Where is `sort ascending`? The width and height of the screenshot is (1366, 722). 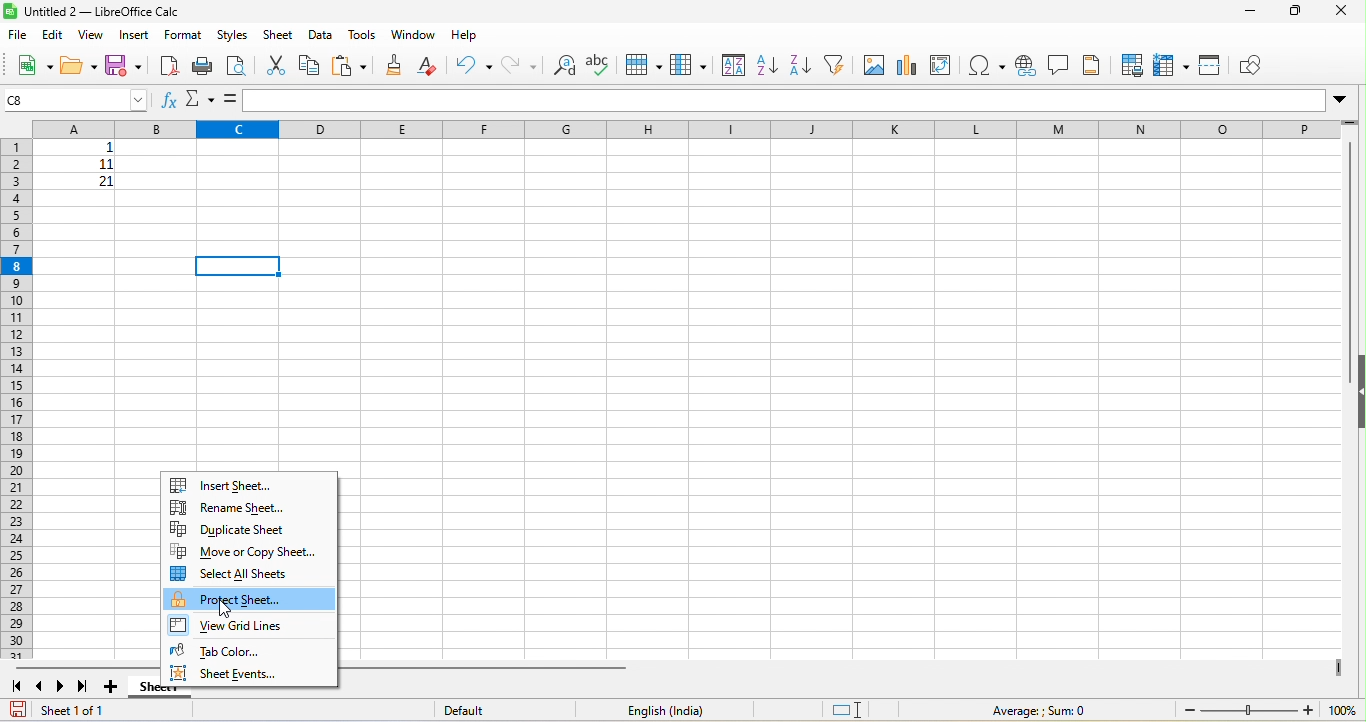 sort ascending is located at coordinates (766, 65).